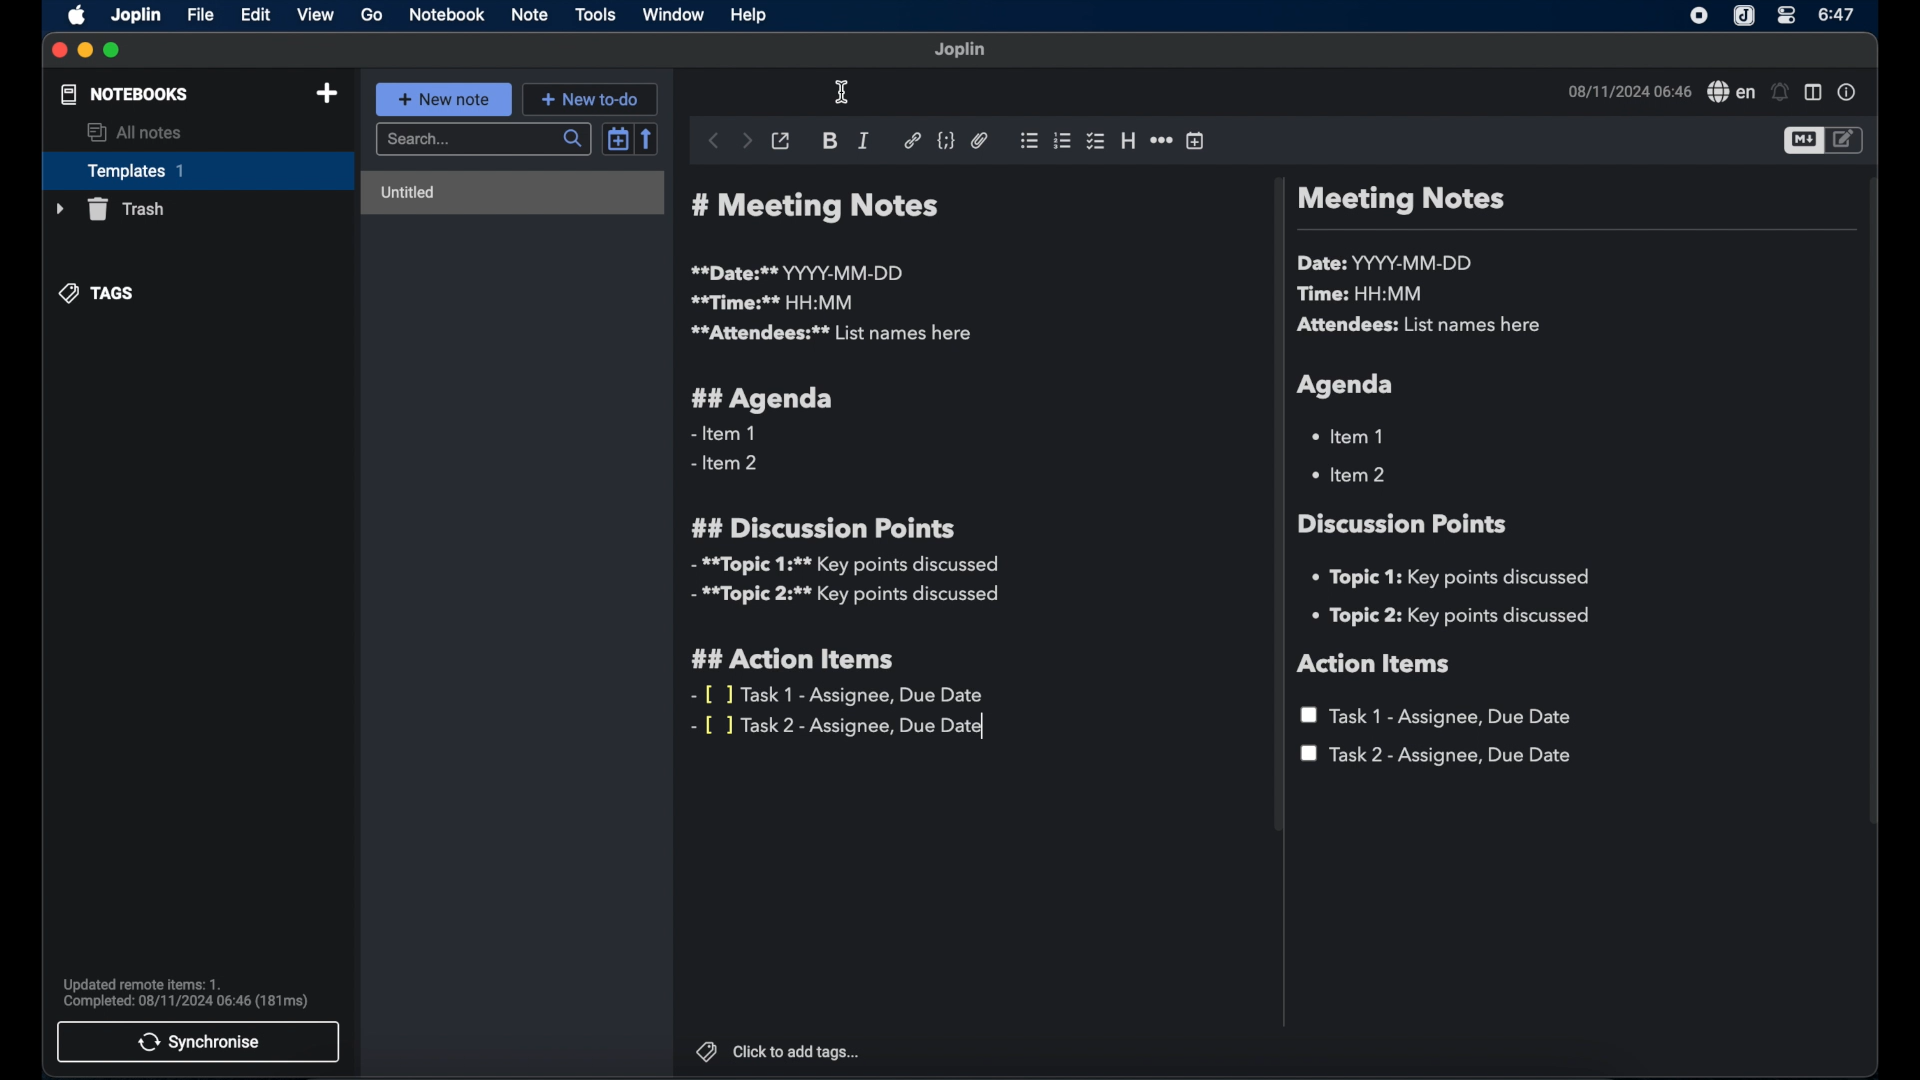 This screenshot has height=1080, width=1920. Describe the element at coordinates (864, 140) in the screenshot. I see `italic` at that location.